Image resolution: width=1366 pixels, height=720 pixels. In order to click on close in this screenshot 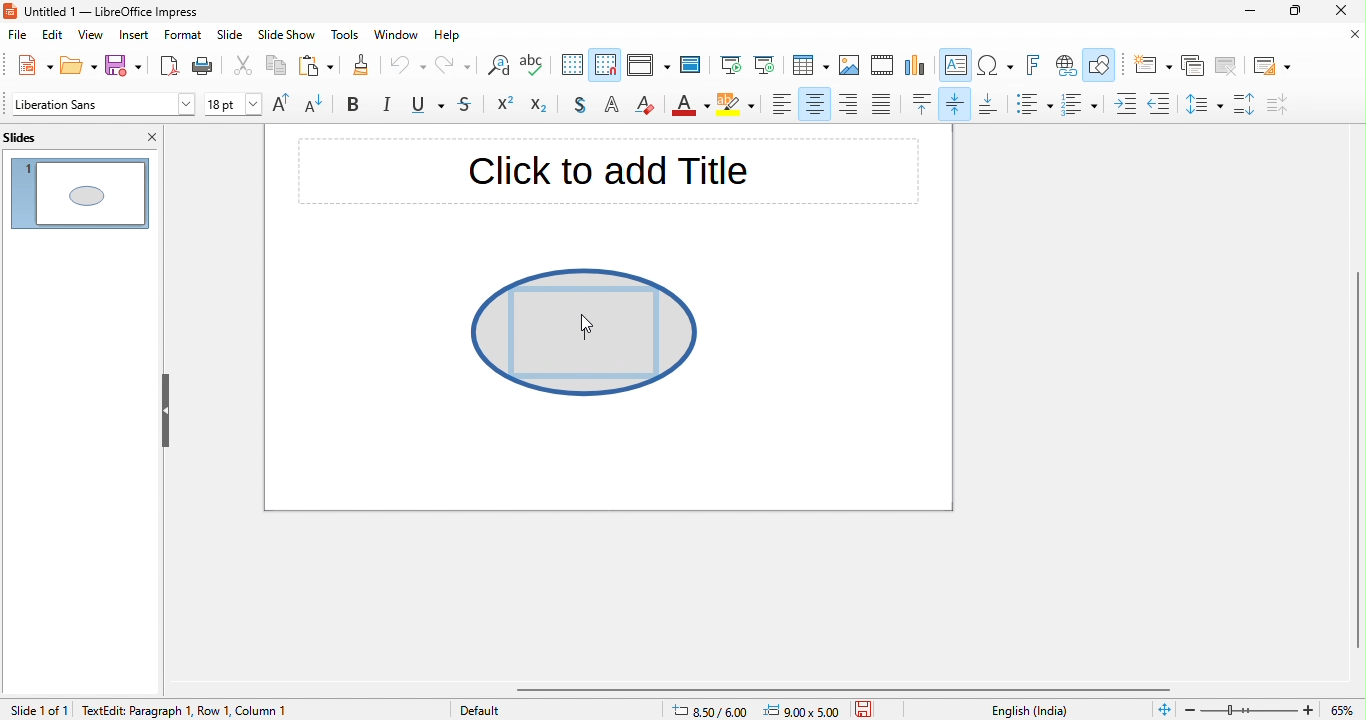, I will do `click(1349, 35)`.